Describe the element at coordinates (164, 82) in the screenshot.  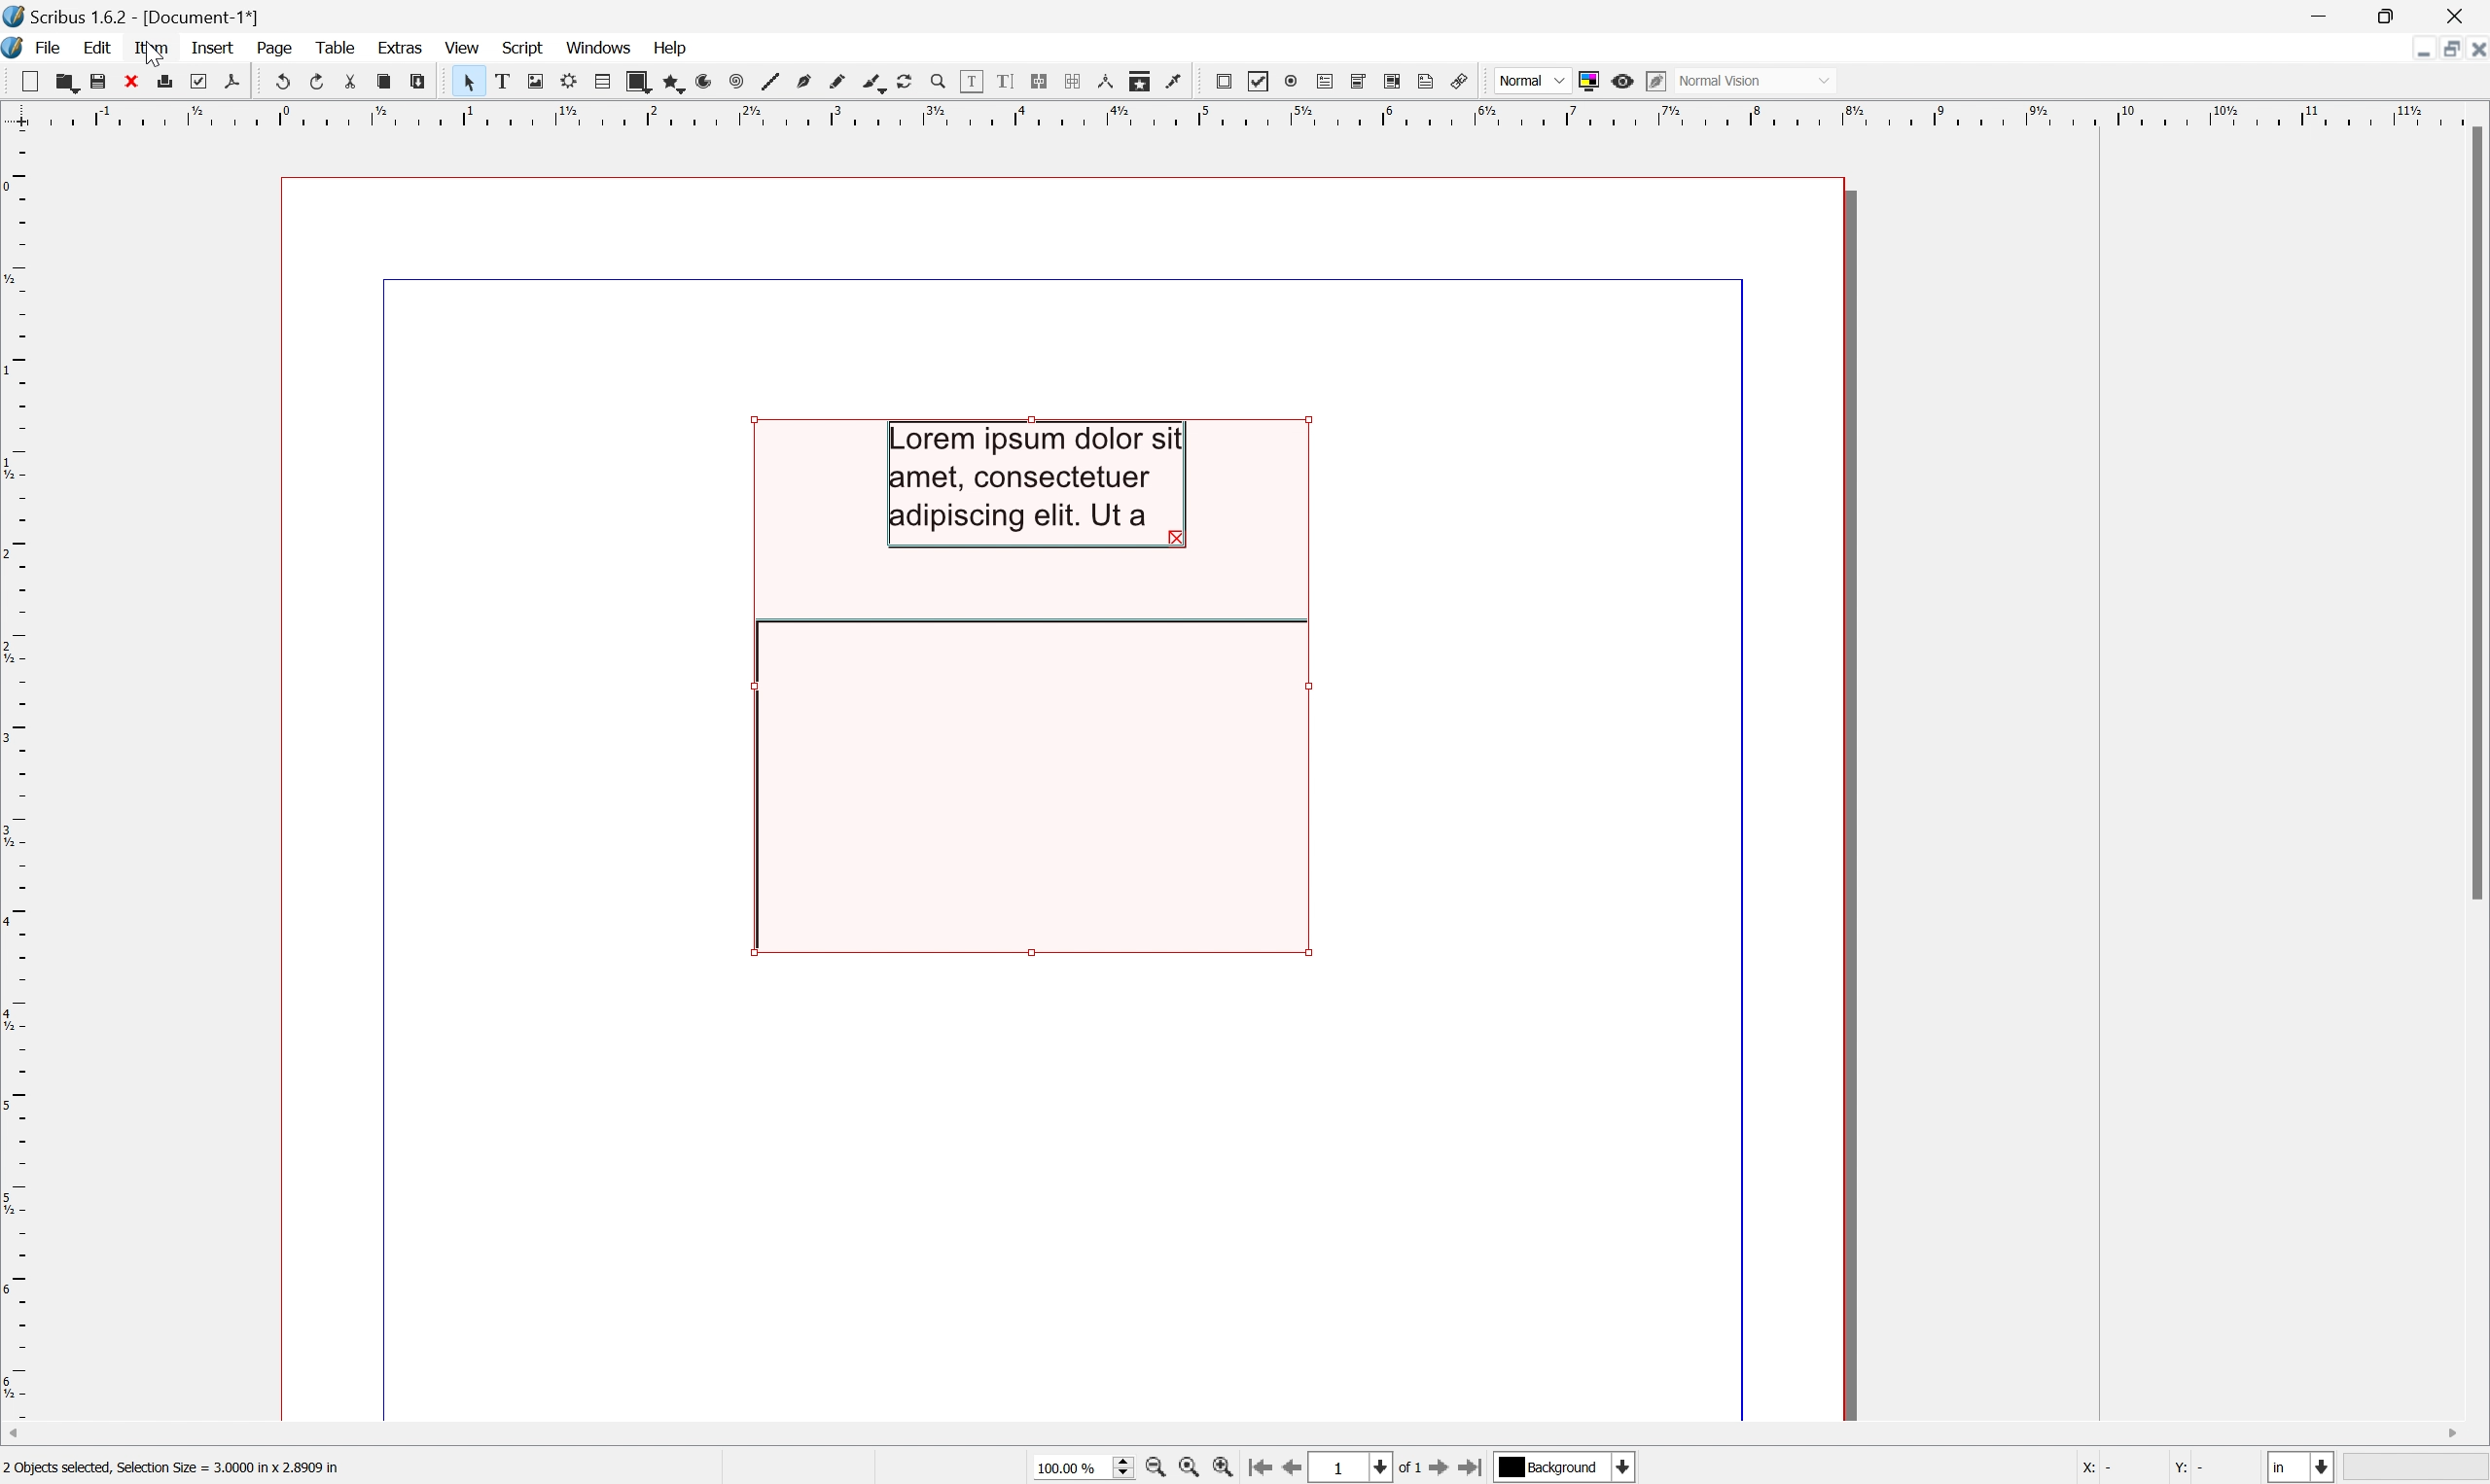
I see `Print` at that location.